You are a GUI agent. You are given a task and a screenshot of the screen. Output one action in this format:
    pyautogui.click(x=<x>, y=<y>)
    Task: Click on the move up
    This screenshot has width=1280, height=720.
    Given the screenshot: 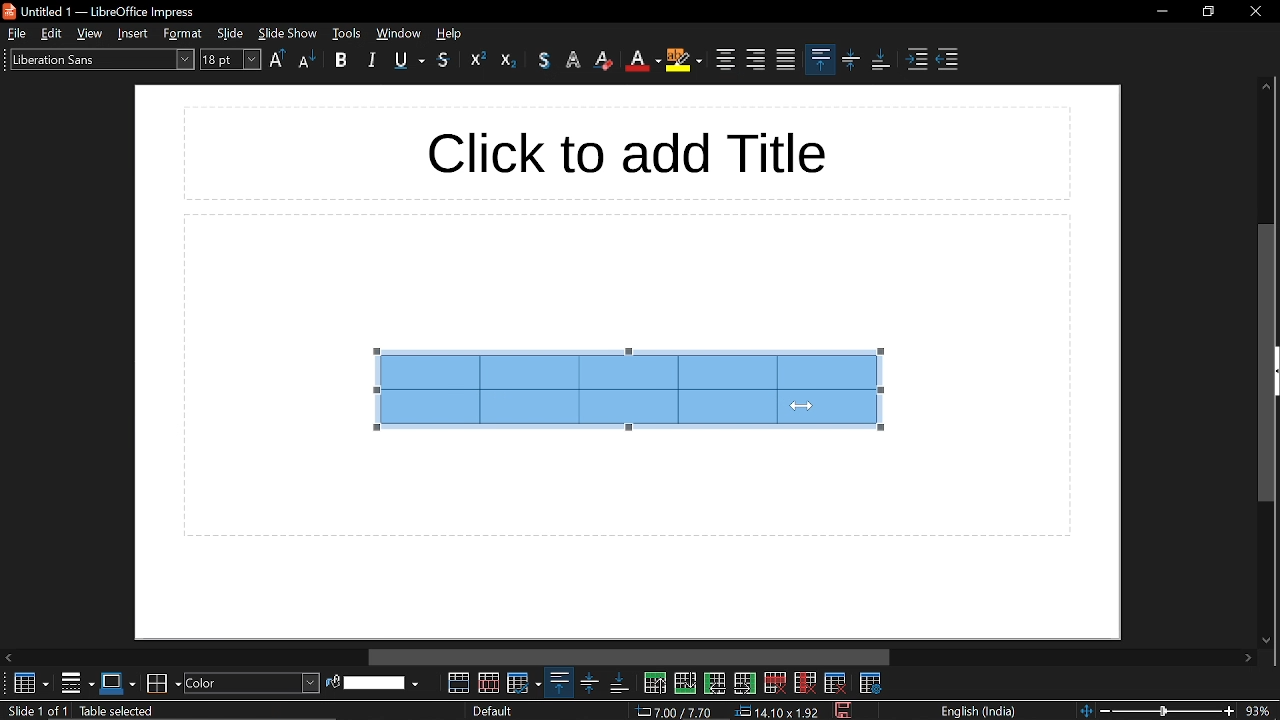 What is the action you would take?
    pyautogui.click(x=1266, y=86)
    